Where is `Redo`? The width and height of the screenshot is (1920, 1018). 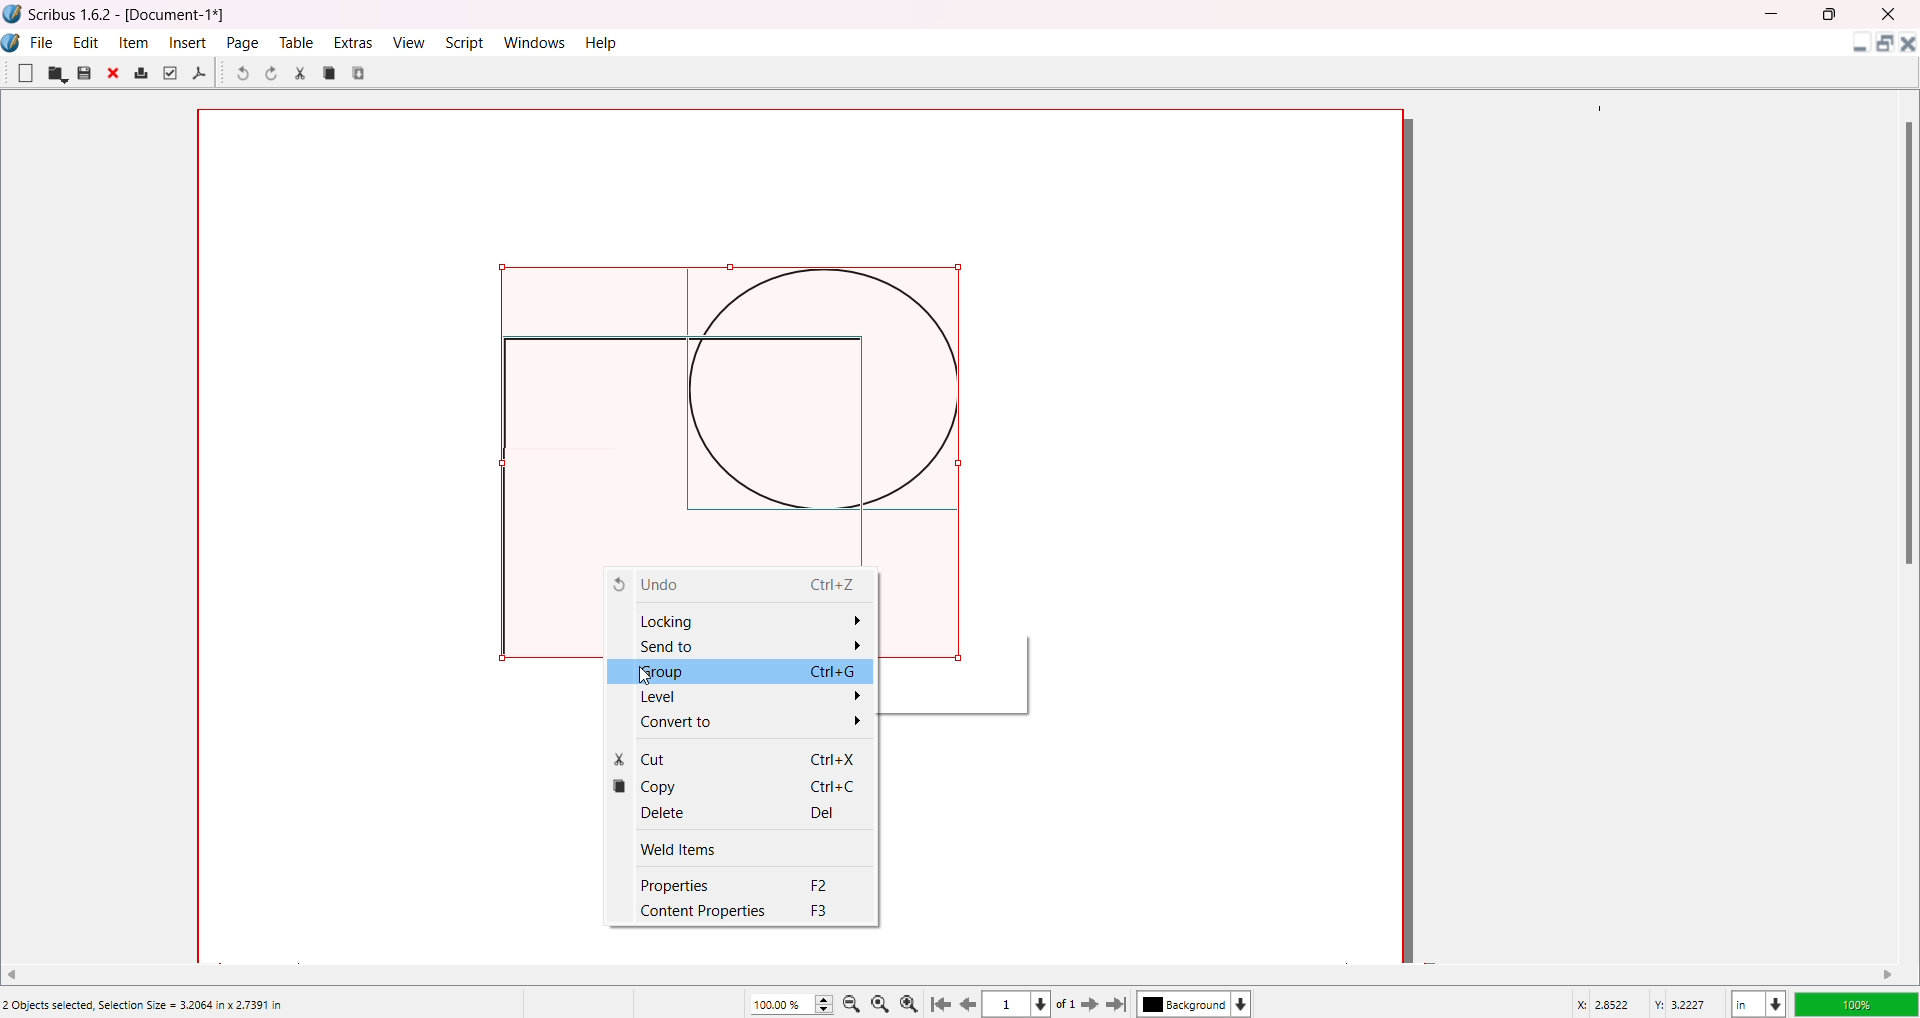
Redo is located at coordinates (275, 76).